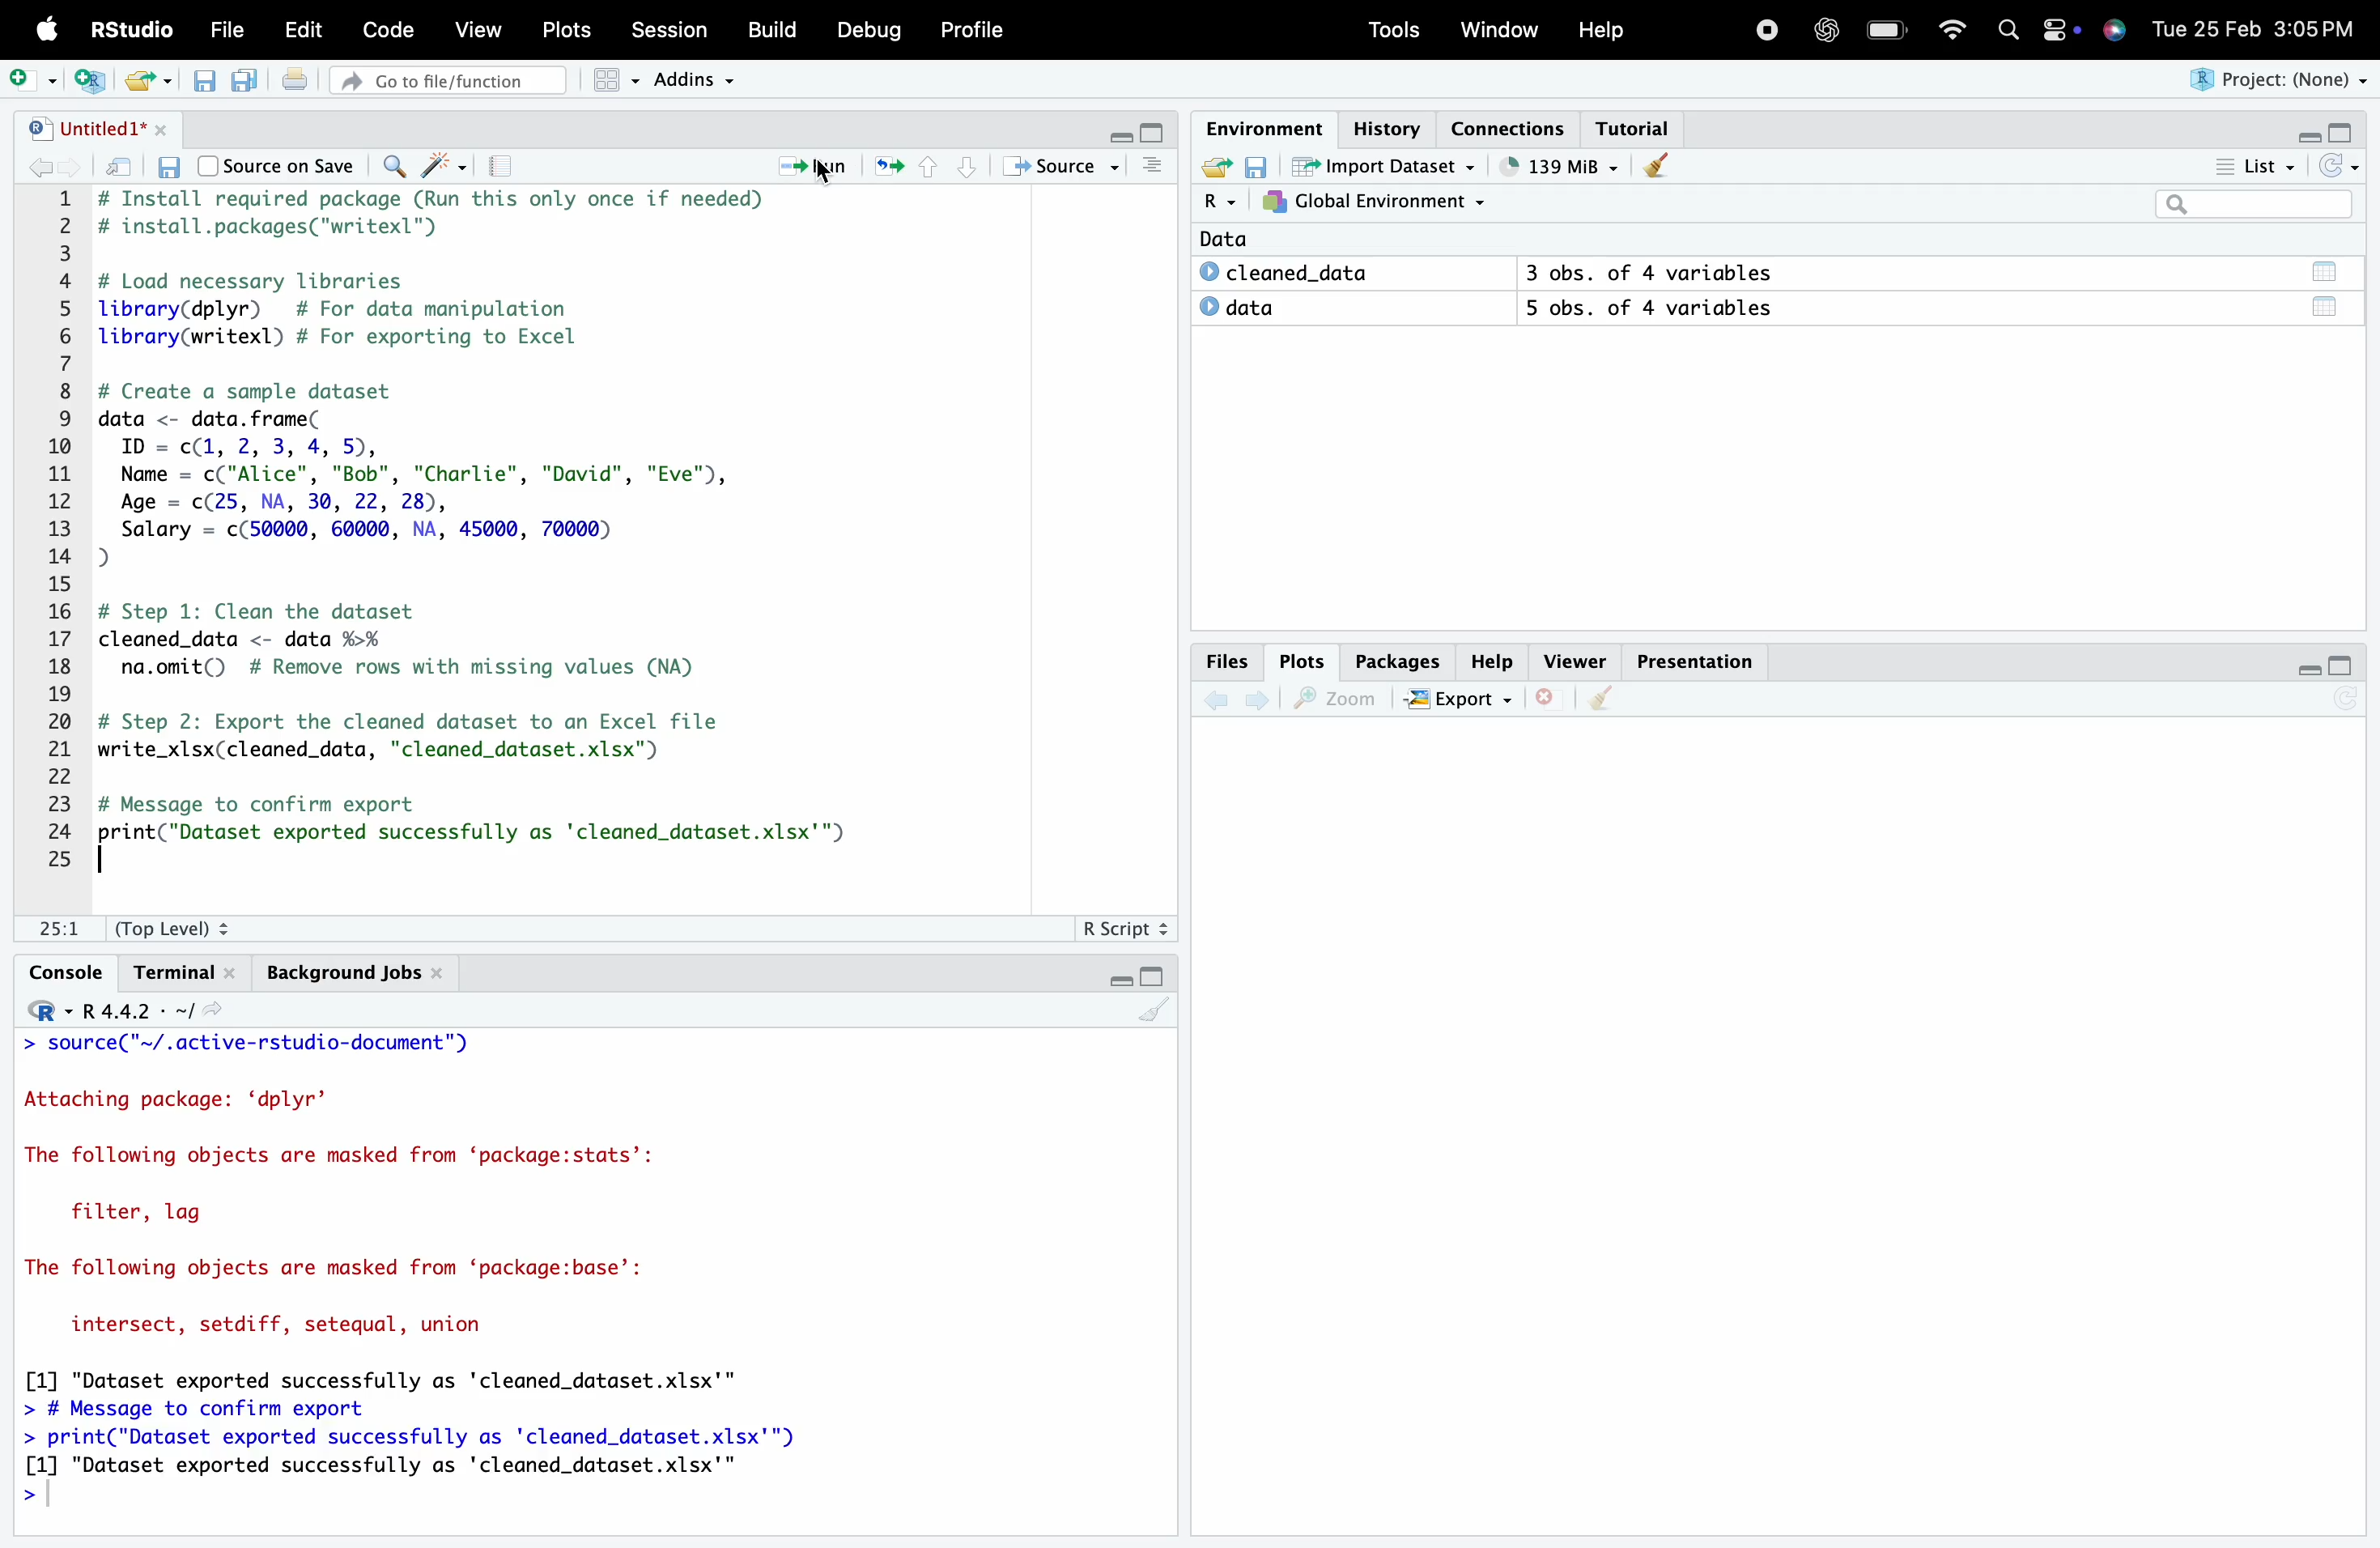  What do you see at coordinates (771, 31) in the screenshot?
I see `Build` at bounding box center [771, 31].